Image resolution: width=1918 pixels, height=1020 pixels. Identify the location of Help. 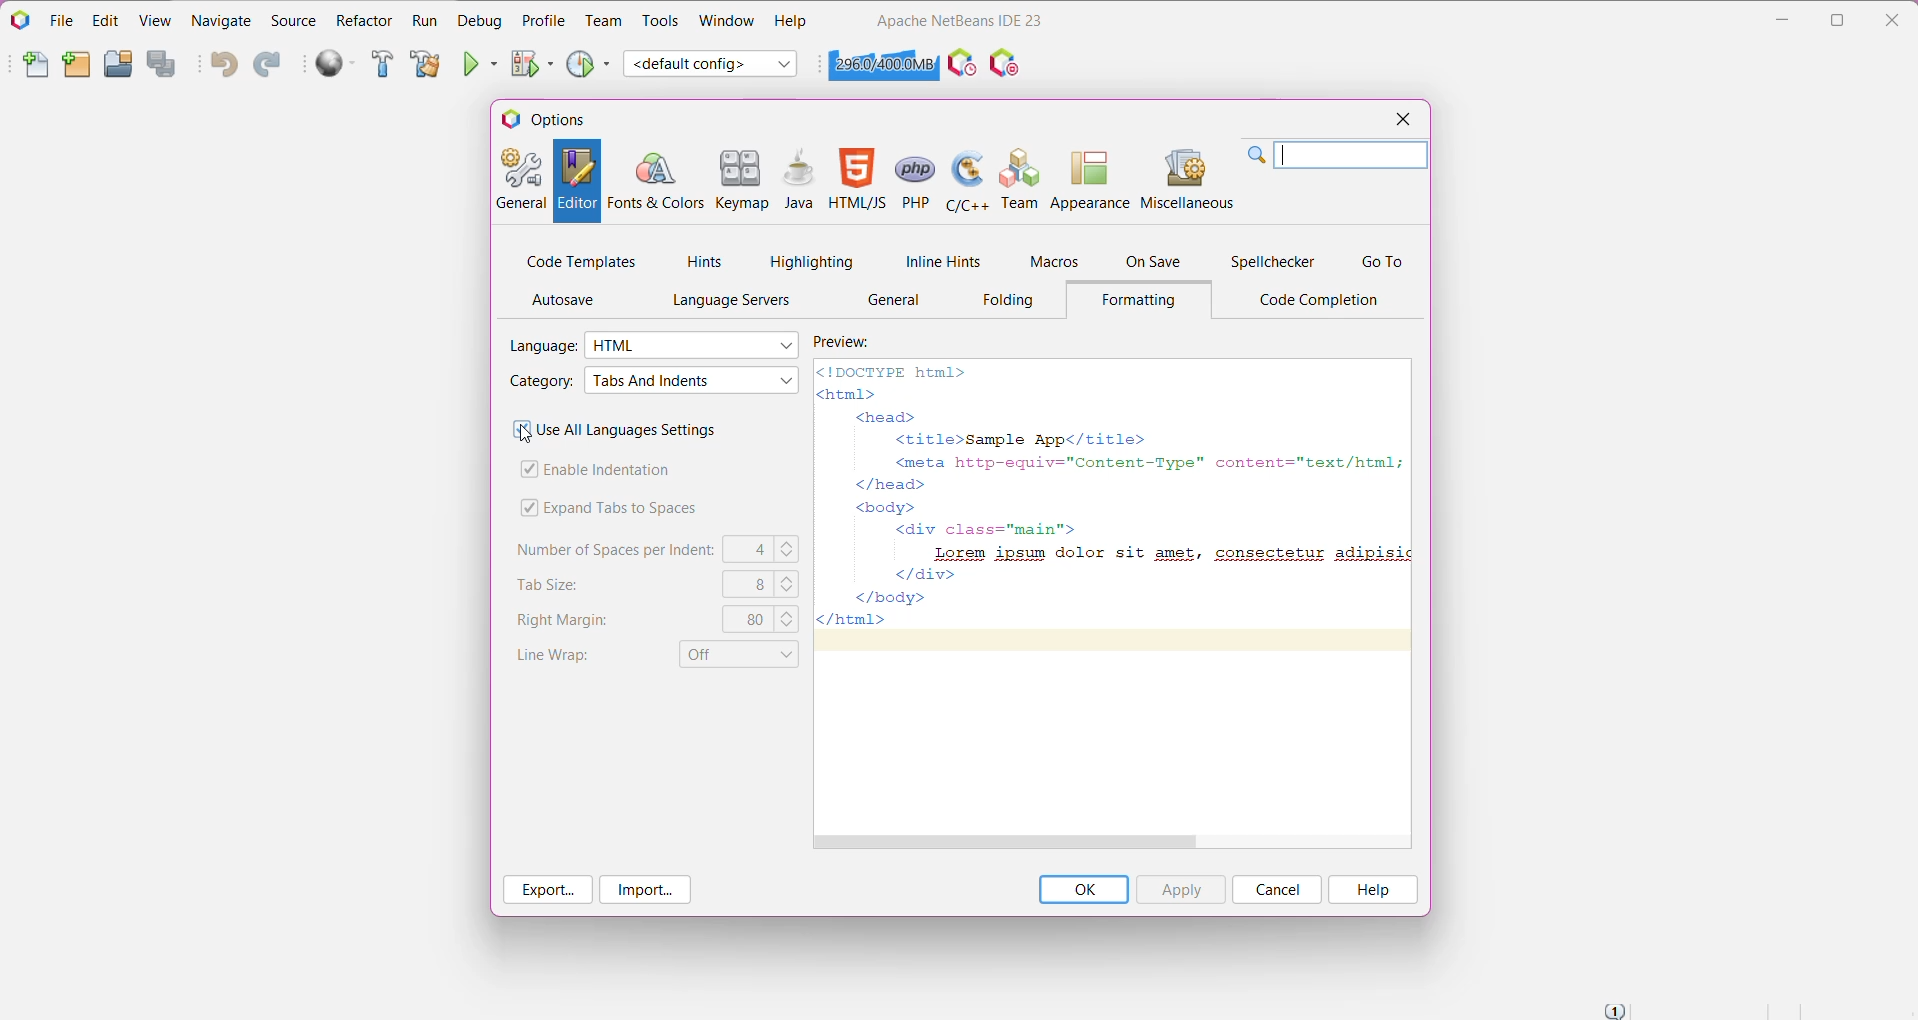
(1373, 890).